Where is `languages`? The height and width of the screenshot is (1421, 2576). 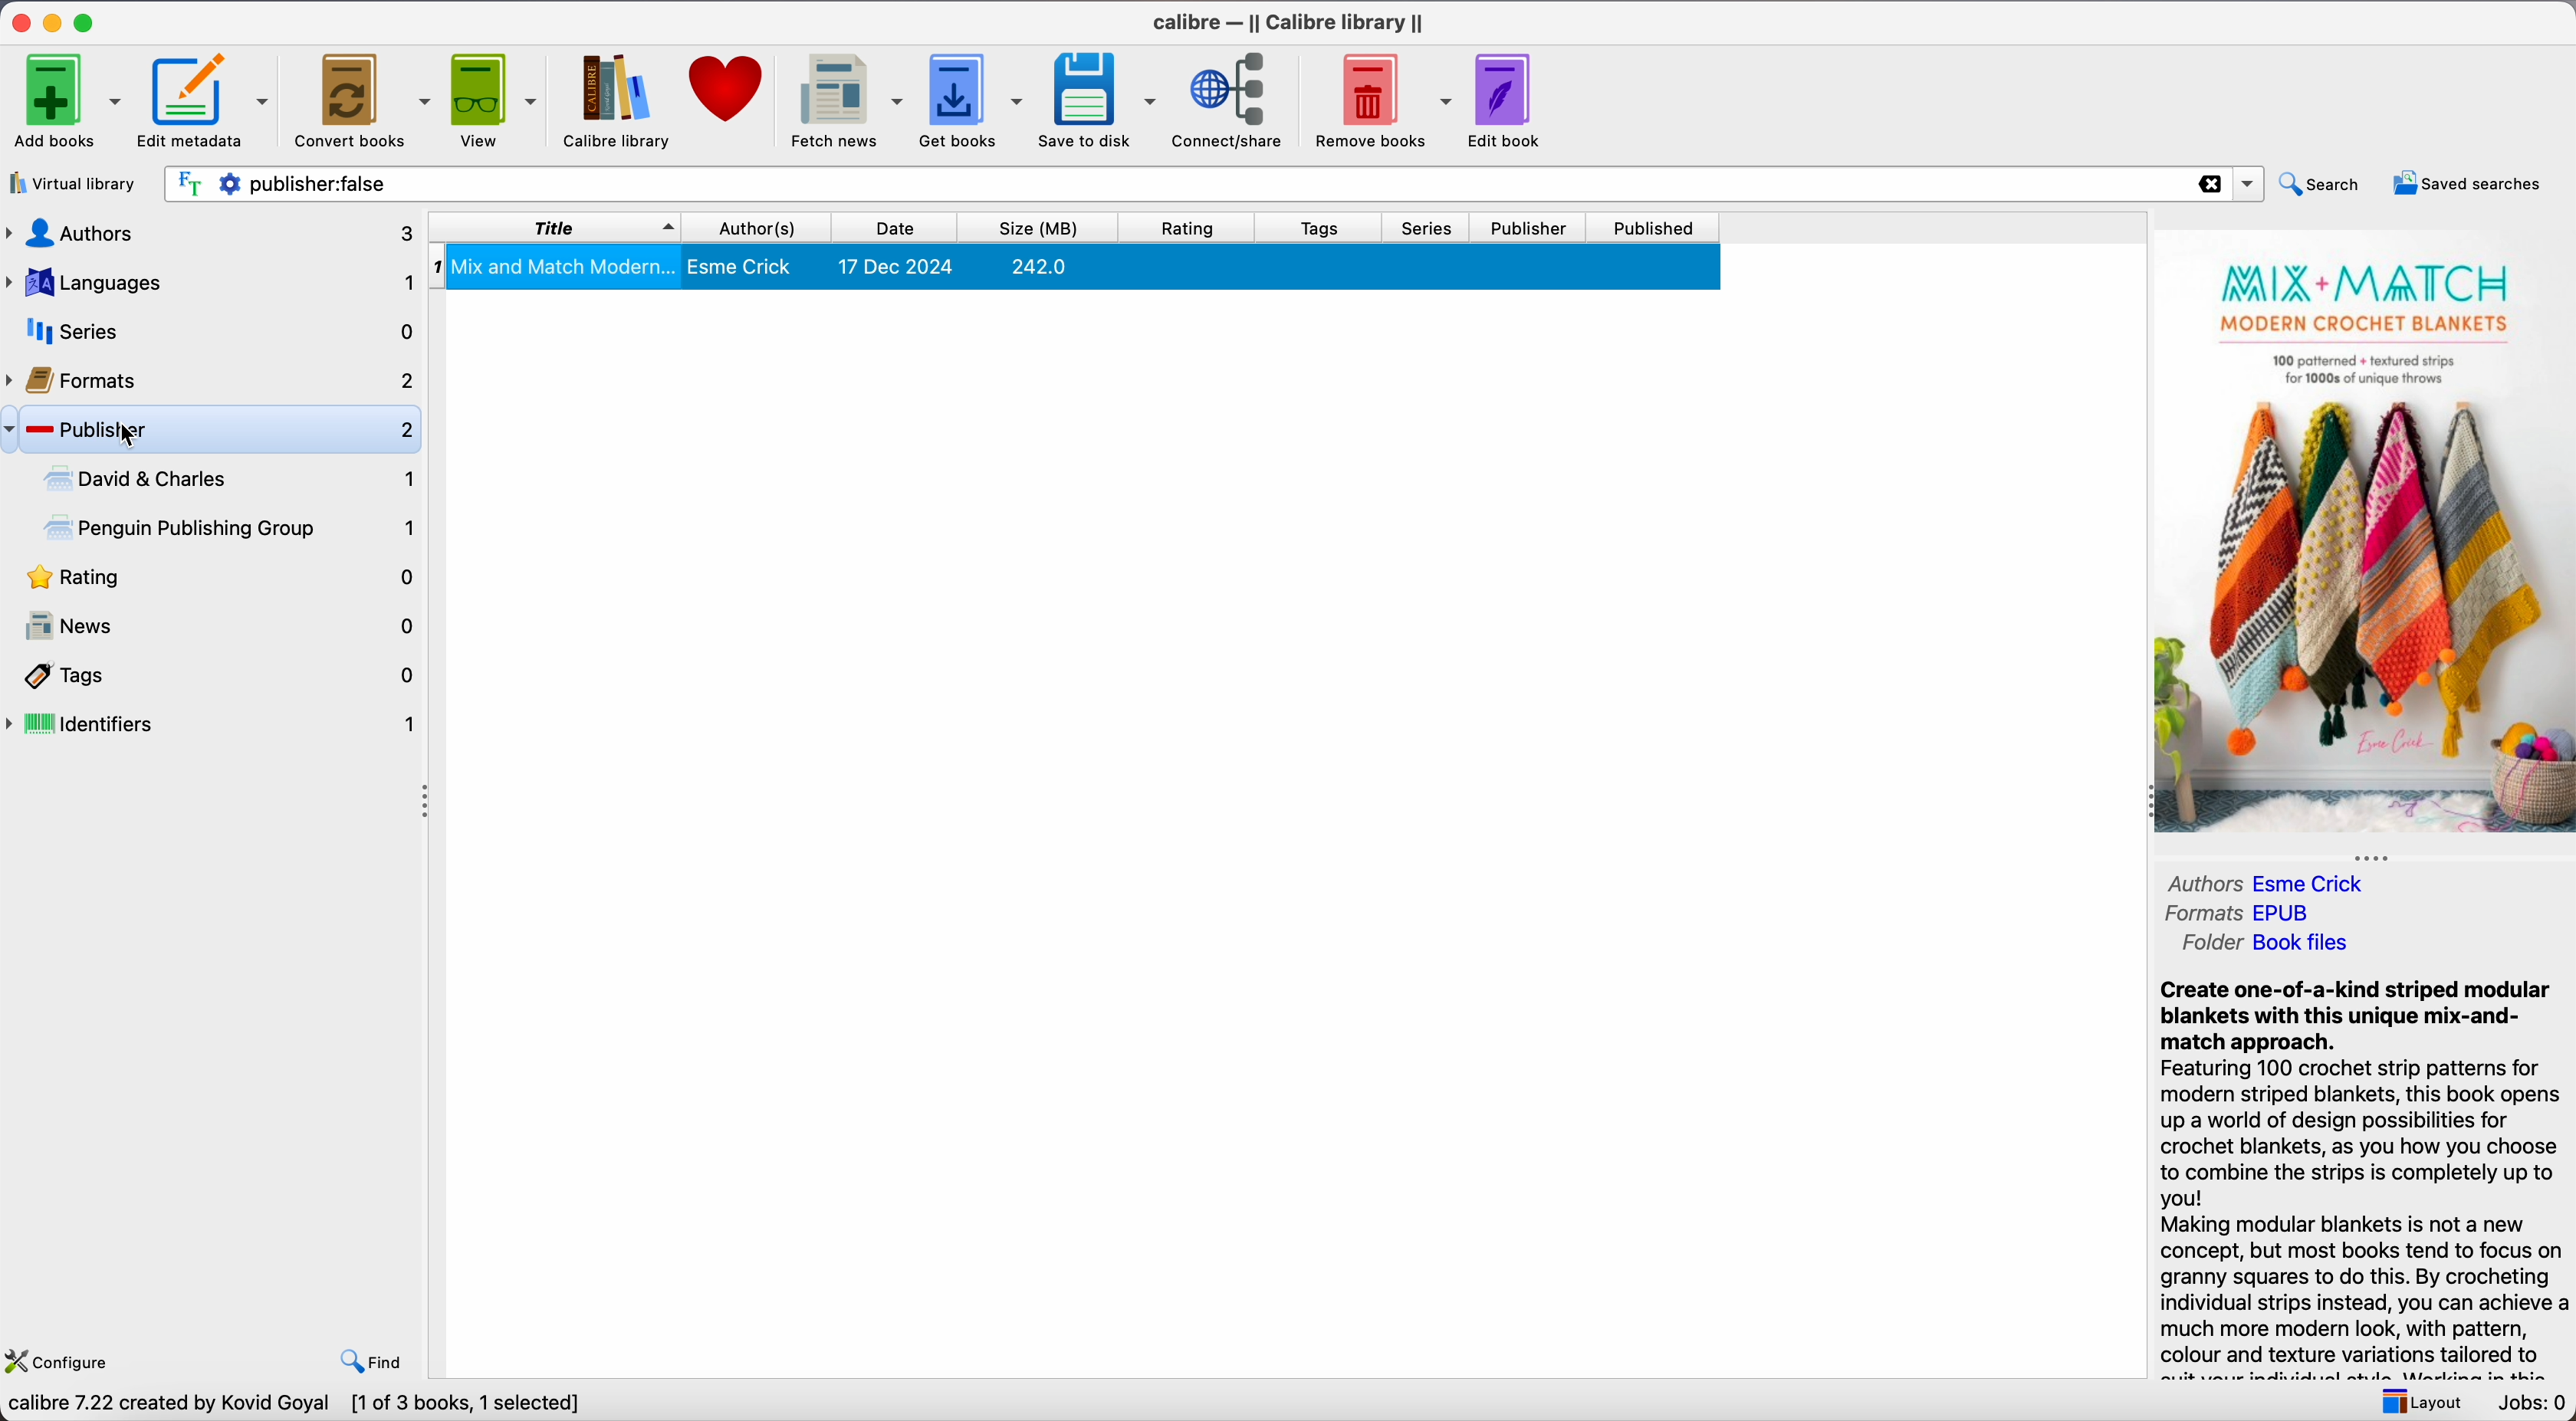 languages is located at coordinates (208, 283).